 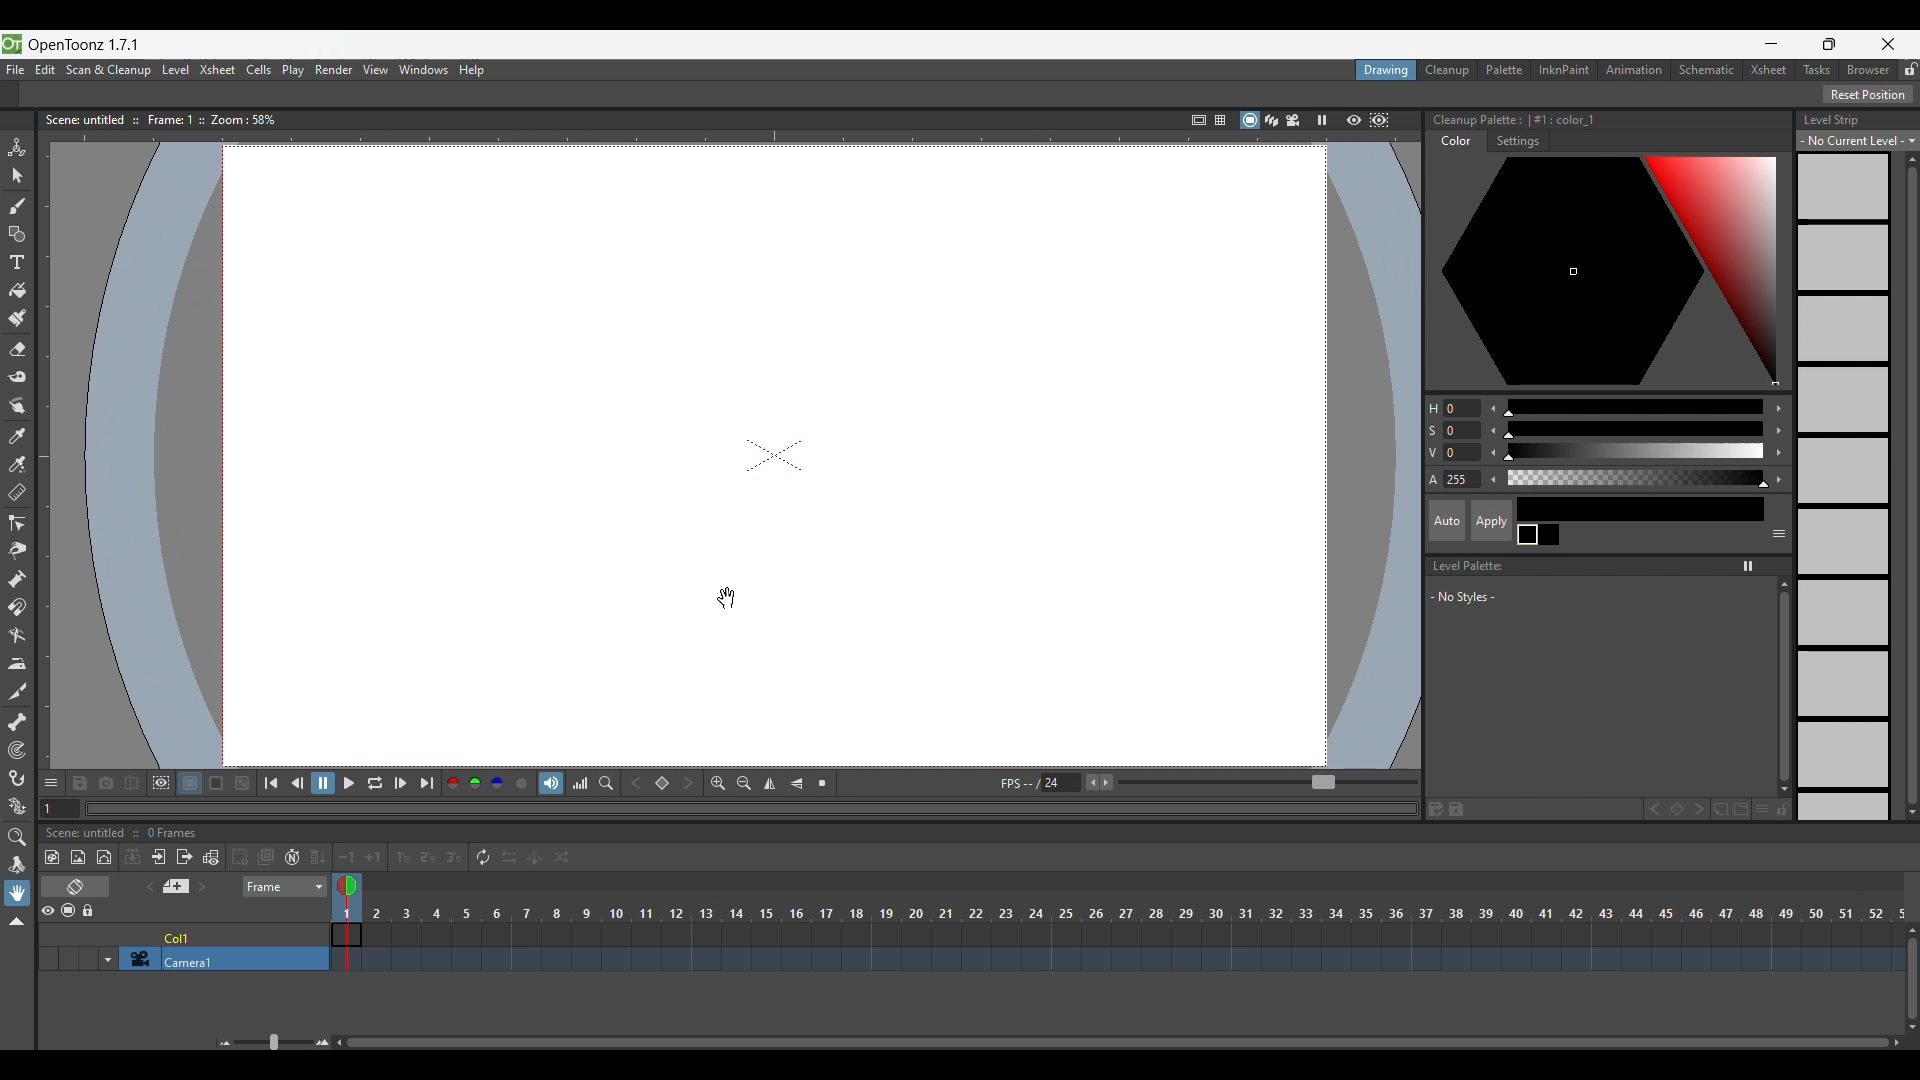 What do you see at coordinates (1217, 120) in the screenshot?
I see `=§-1` at bounding box center [1217, 120].